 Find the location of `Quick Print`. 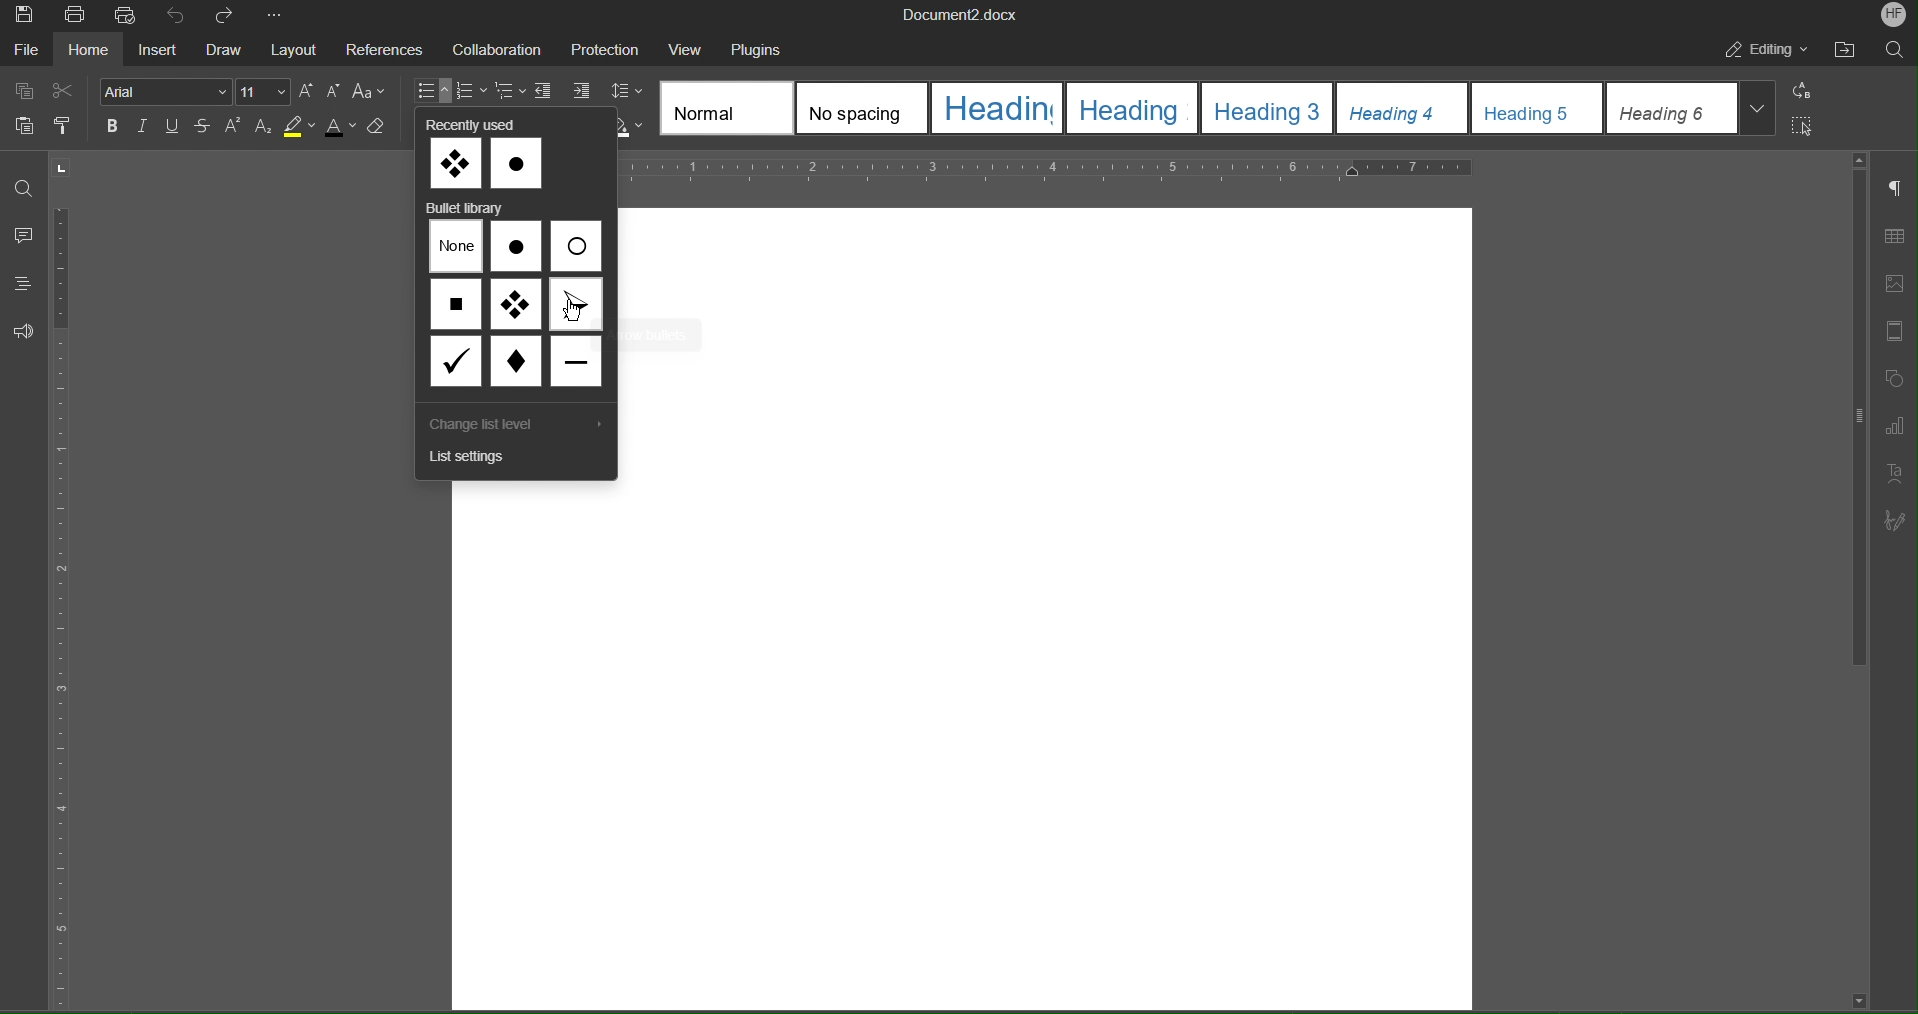

Quick Print is located at coordinates (129, 18).